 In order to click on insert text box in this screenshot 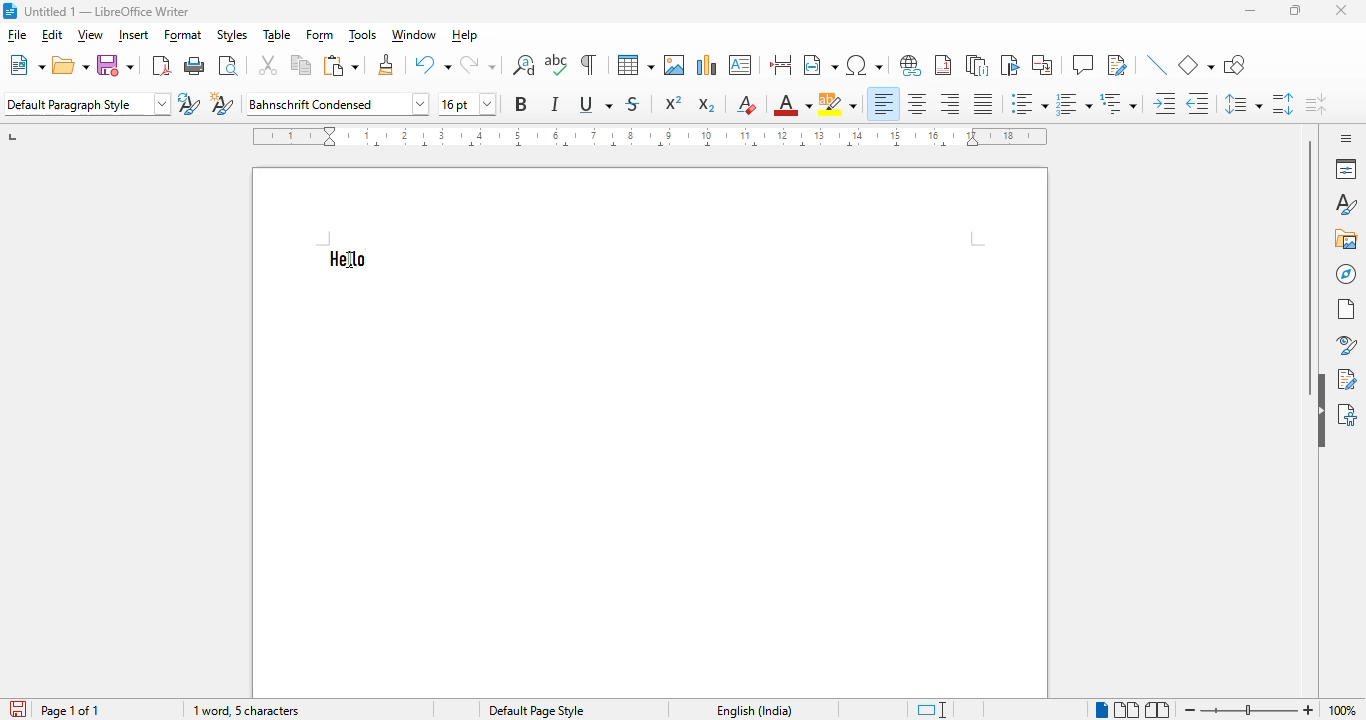, I will do `click(740, 65)`.